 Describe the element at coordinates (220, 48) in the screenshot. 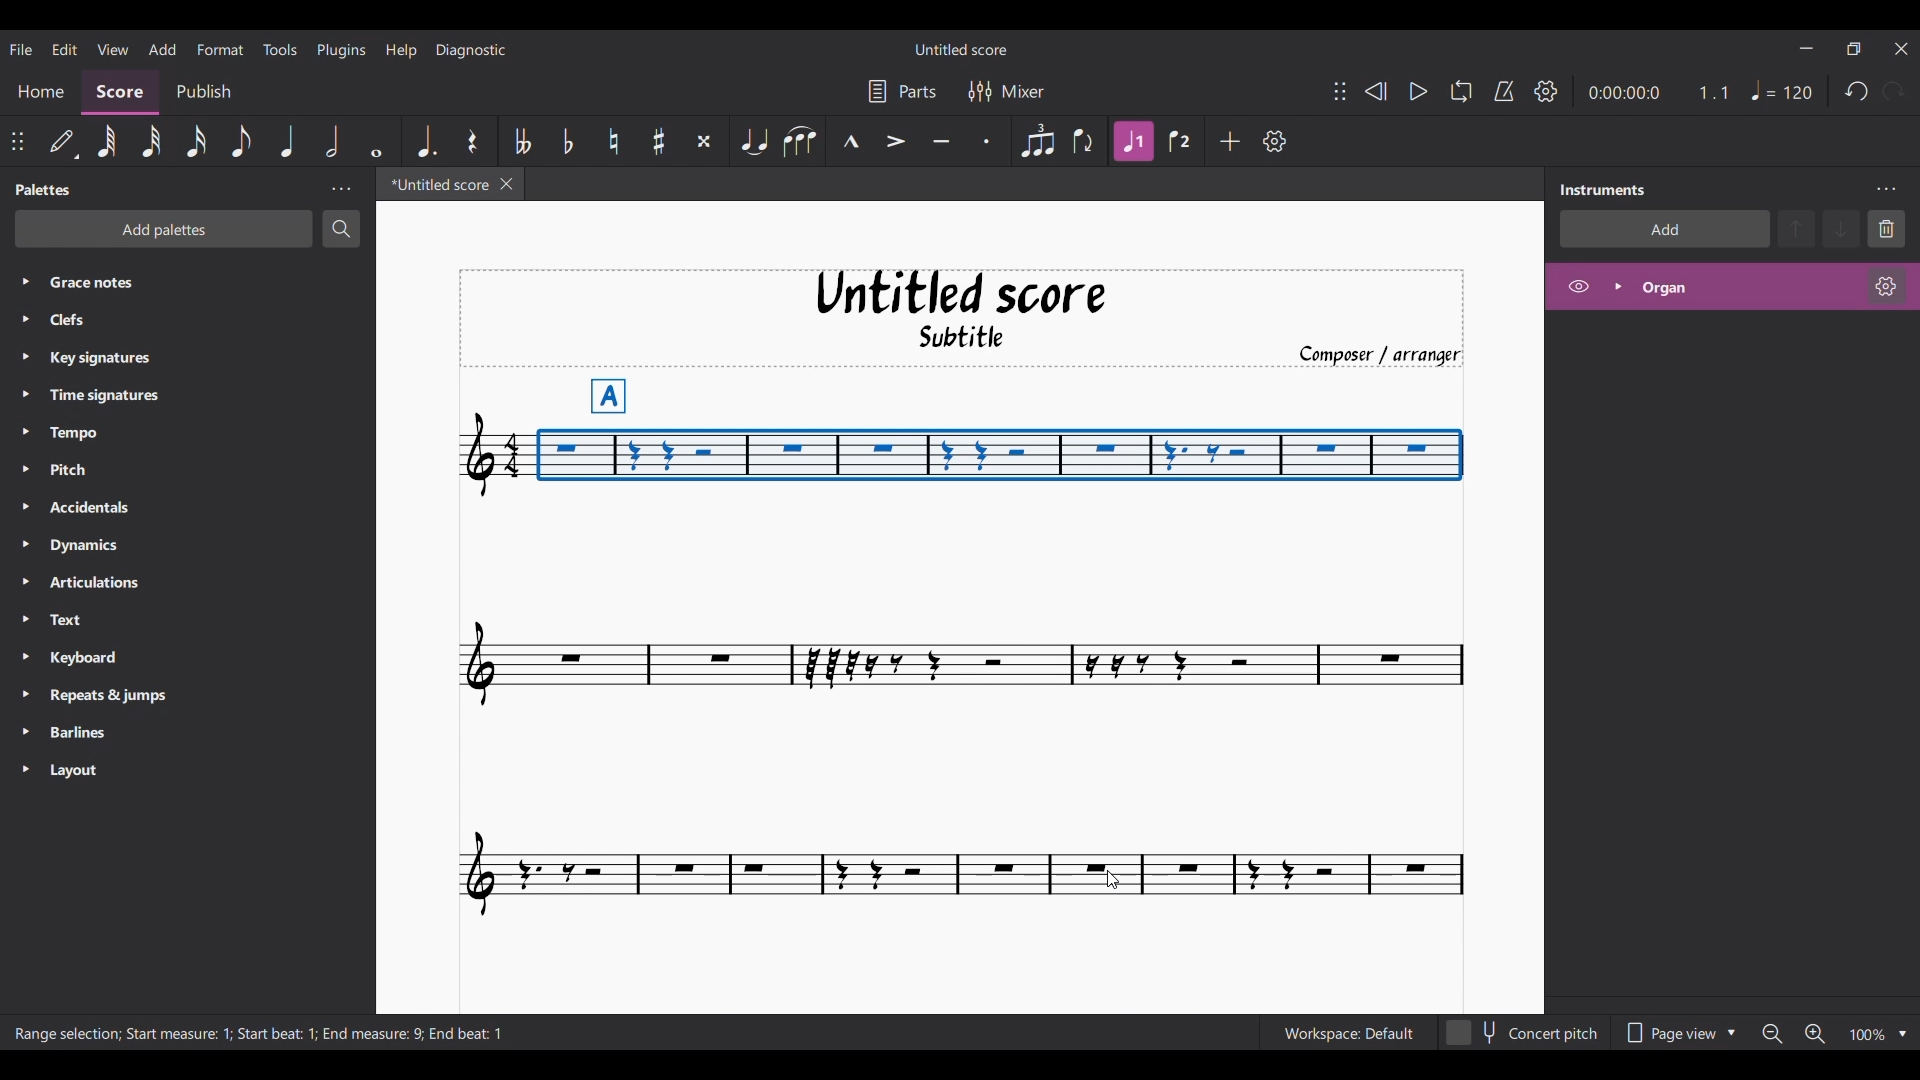

I see `Format menu` at that location.